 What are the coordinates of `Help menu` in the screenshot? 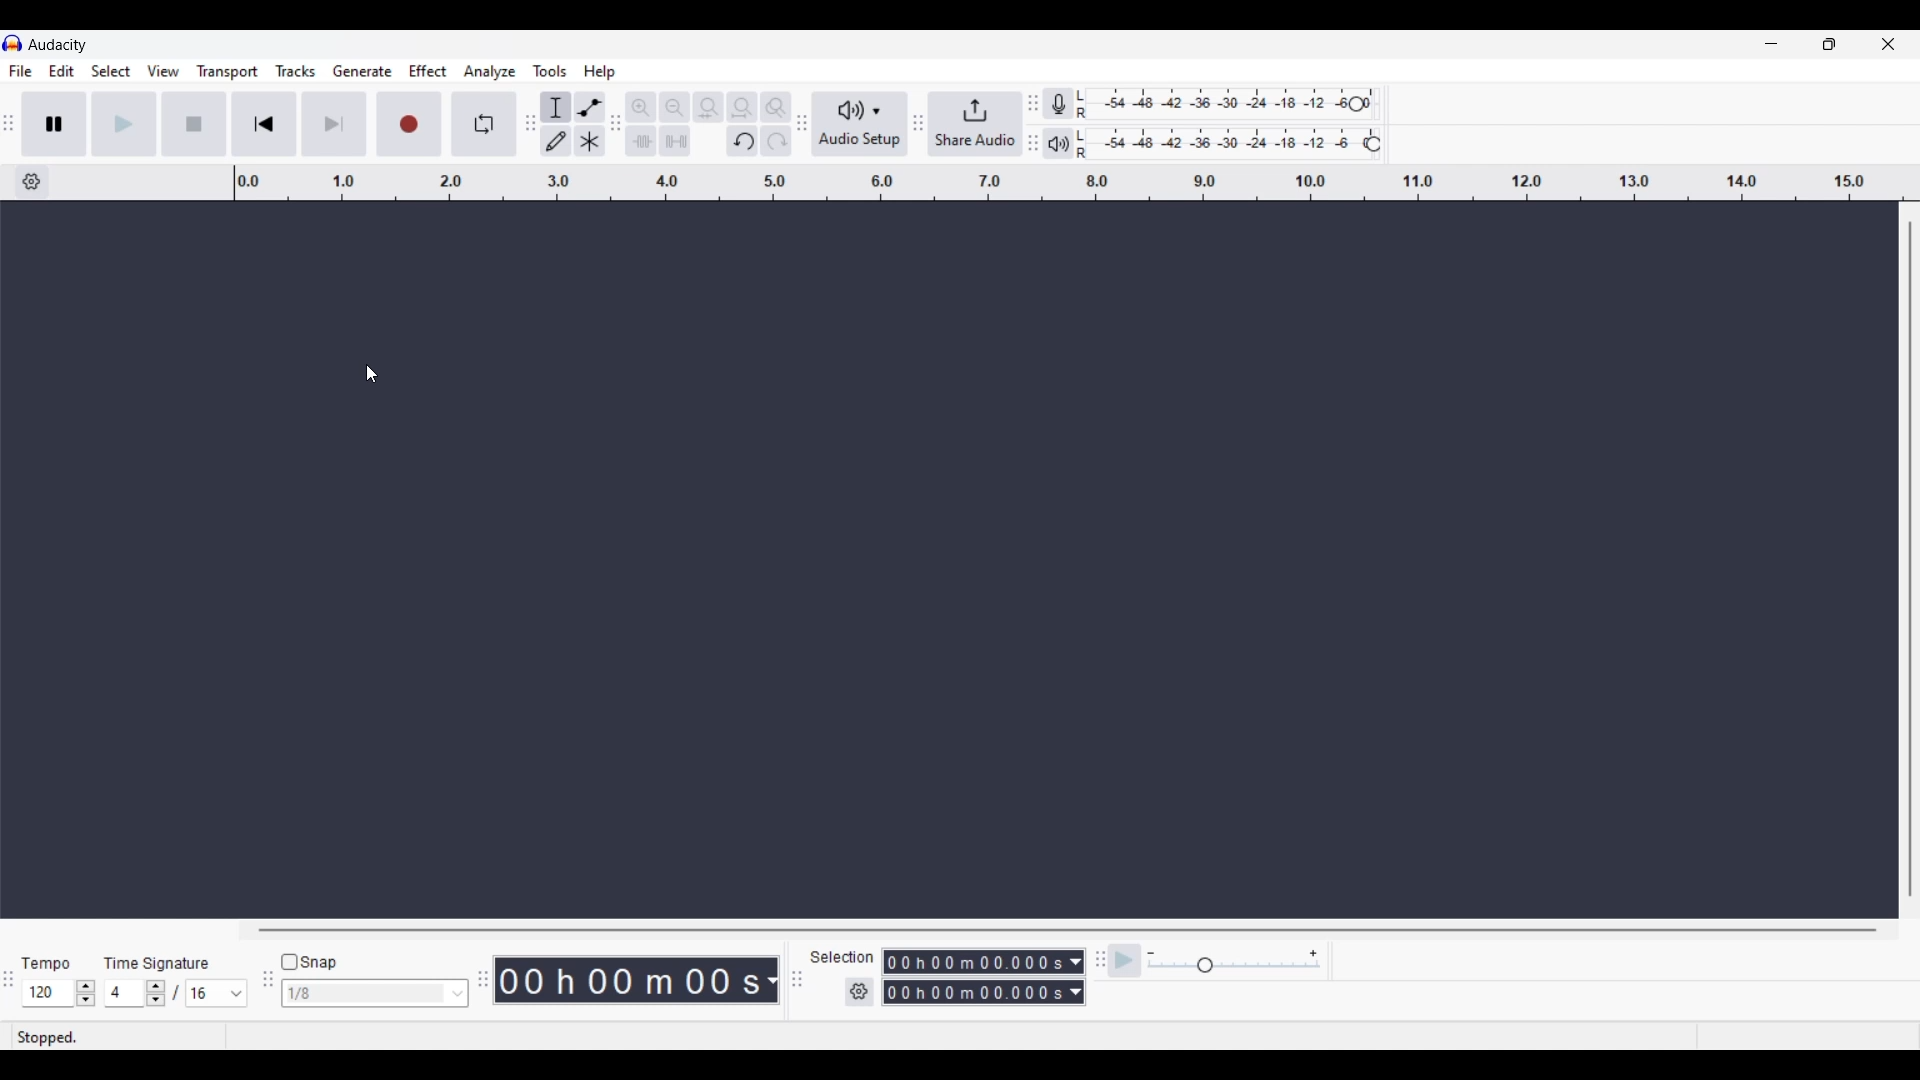 It's located at (599, 72).